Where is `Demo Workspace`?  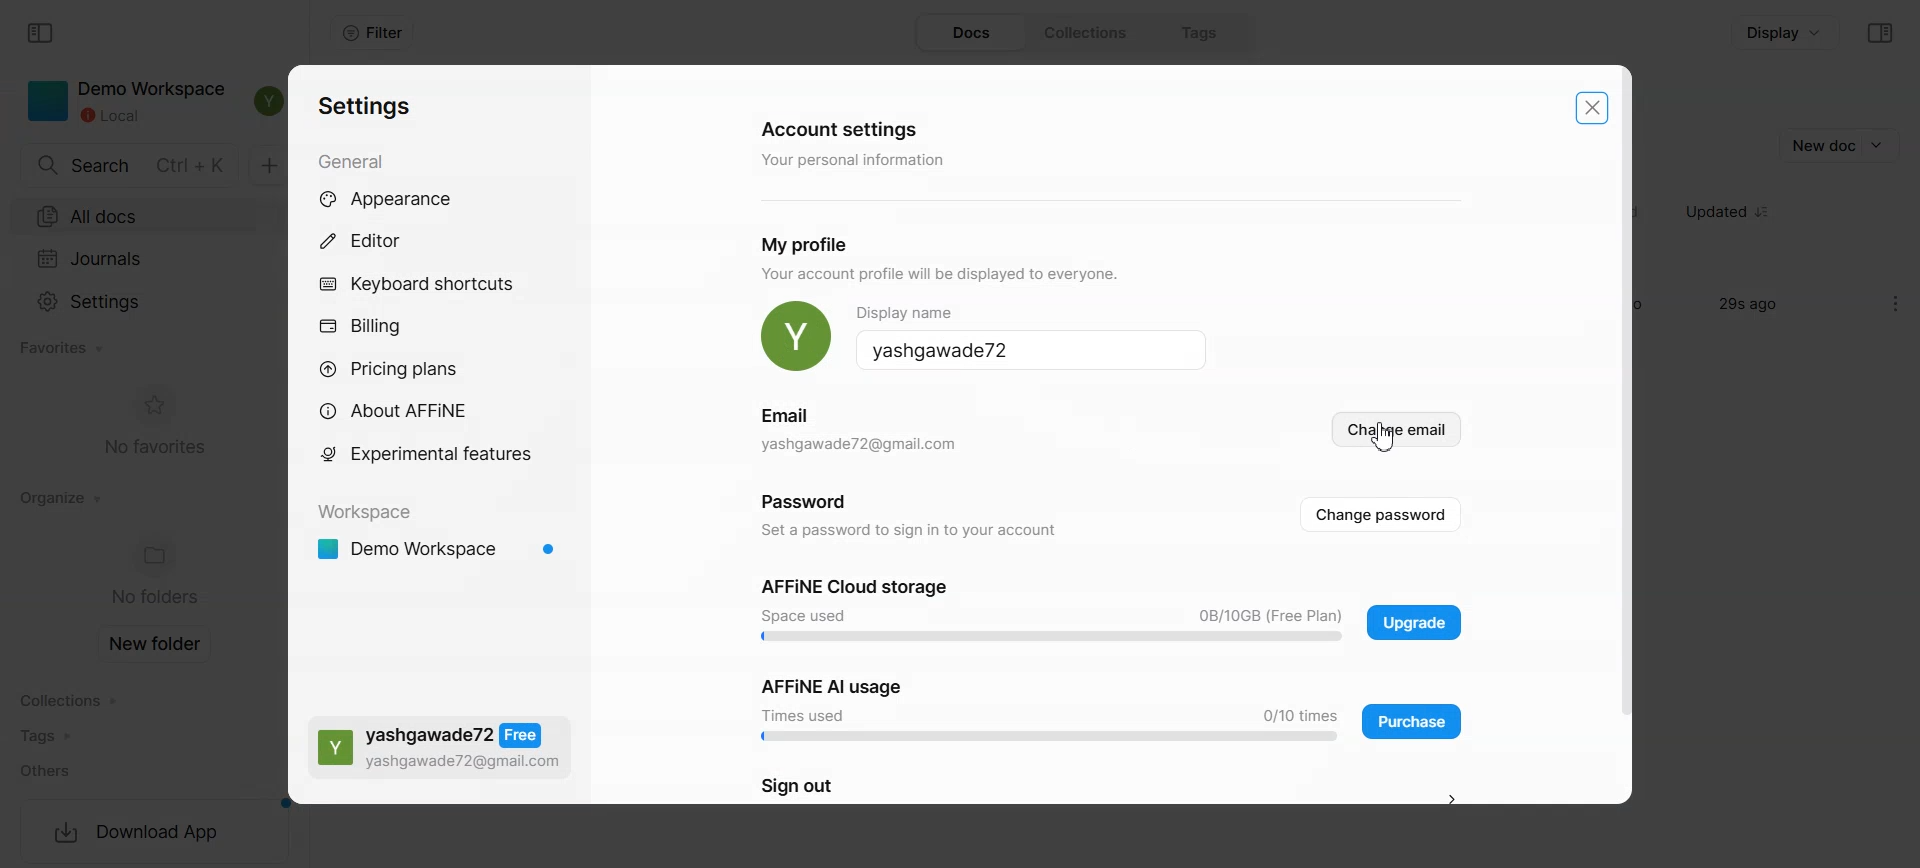
Demo Workspace is located at coordinates (437, 549).